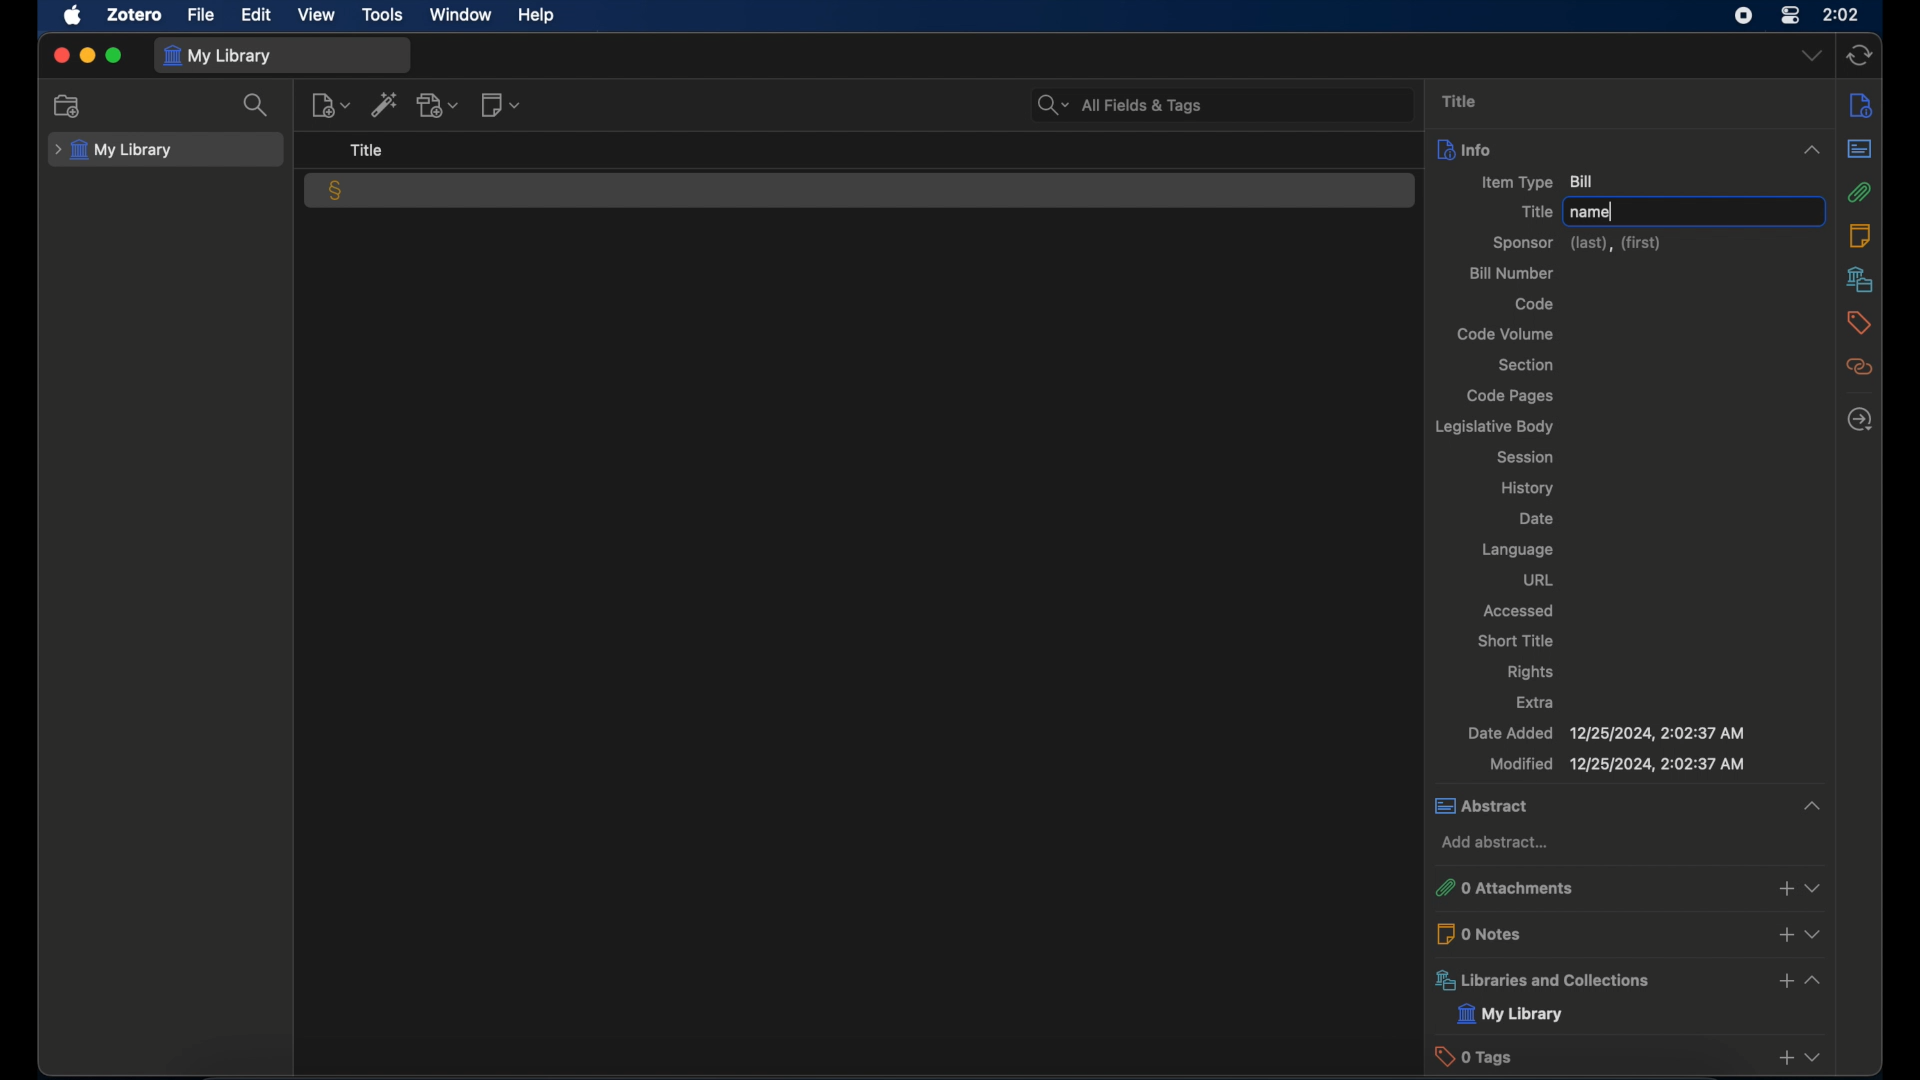  What do you see at coordinates (1511, 396) in the screenshot?
I see `code pages` at bounding box center [1511, 396].